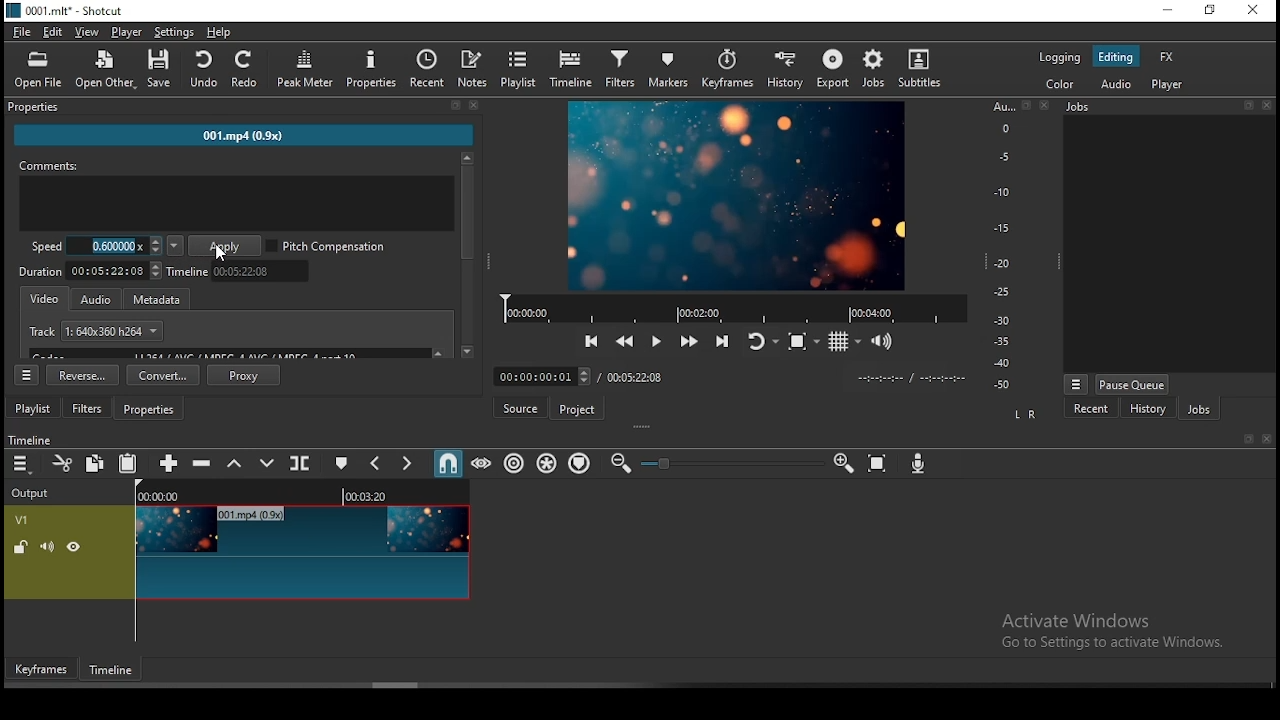 The height and width of the screenshot is (720, 1280). I want to click on icon and file name, so click(65, 11).